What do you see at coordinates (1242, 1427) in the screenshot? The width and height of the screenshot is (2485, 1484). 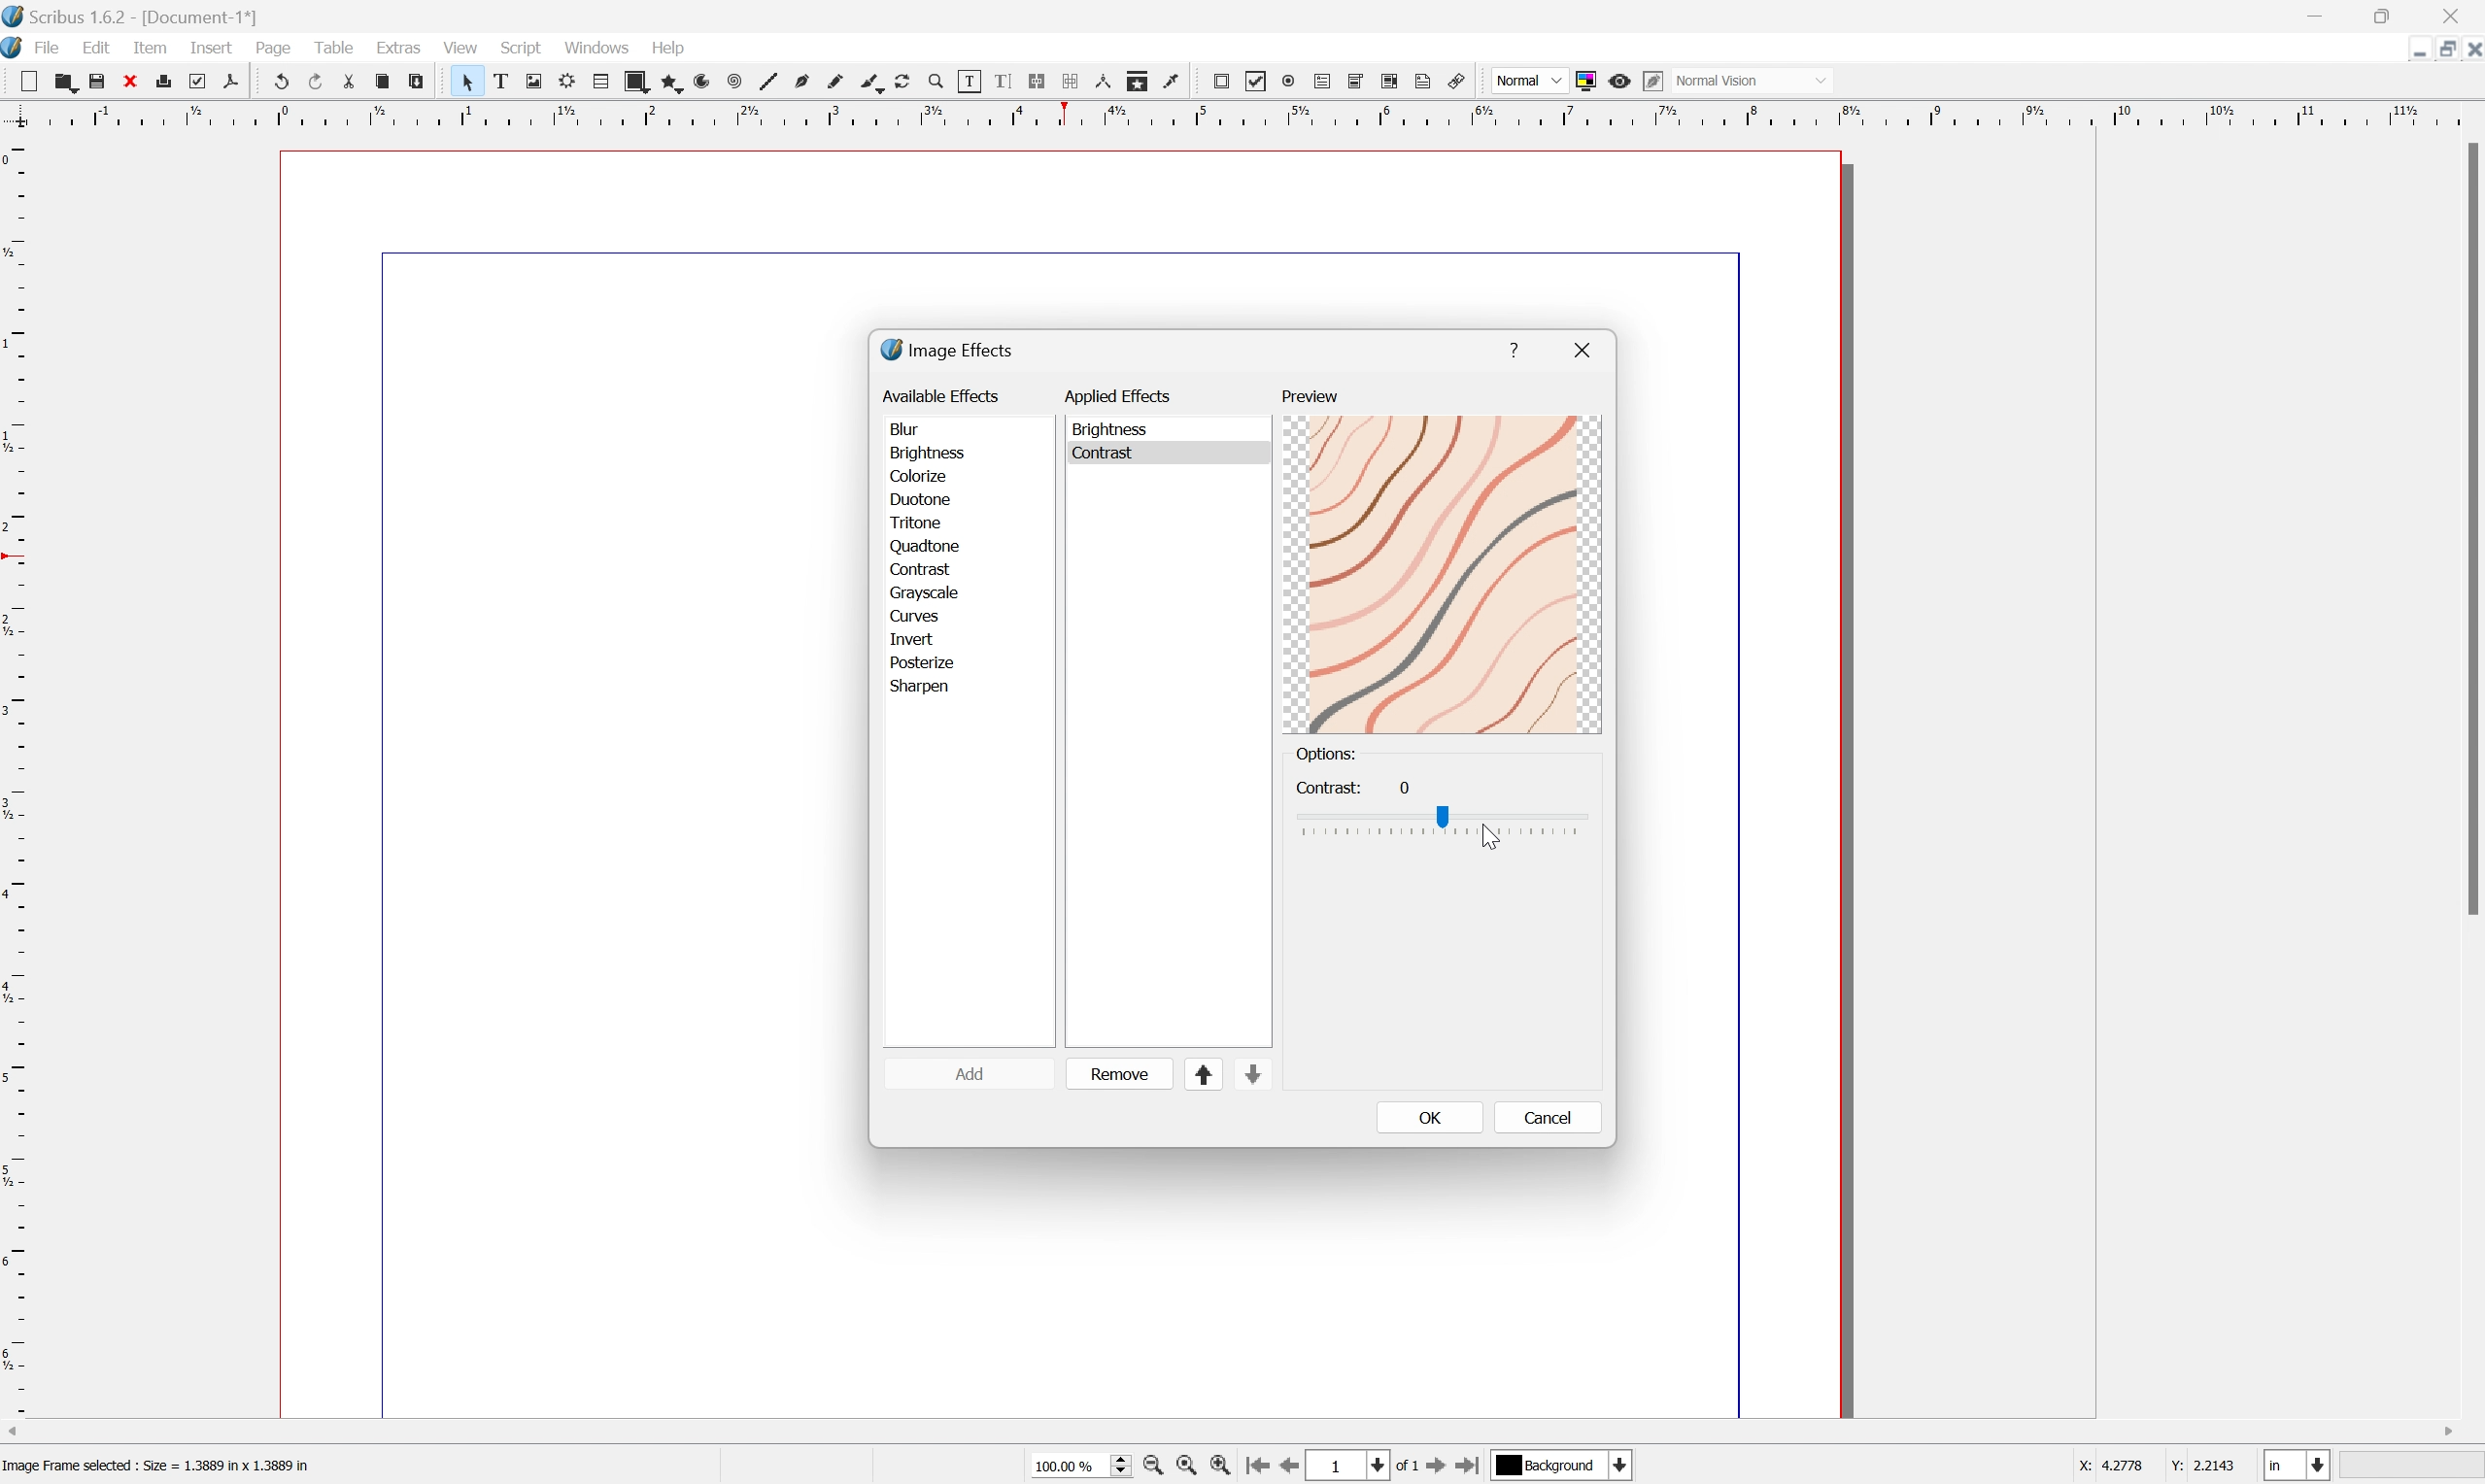 I see `Scroll bar` at bounding box center [1242, 1427].